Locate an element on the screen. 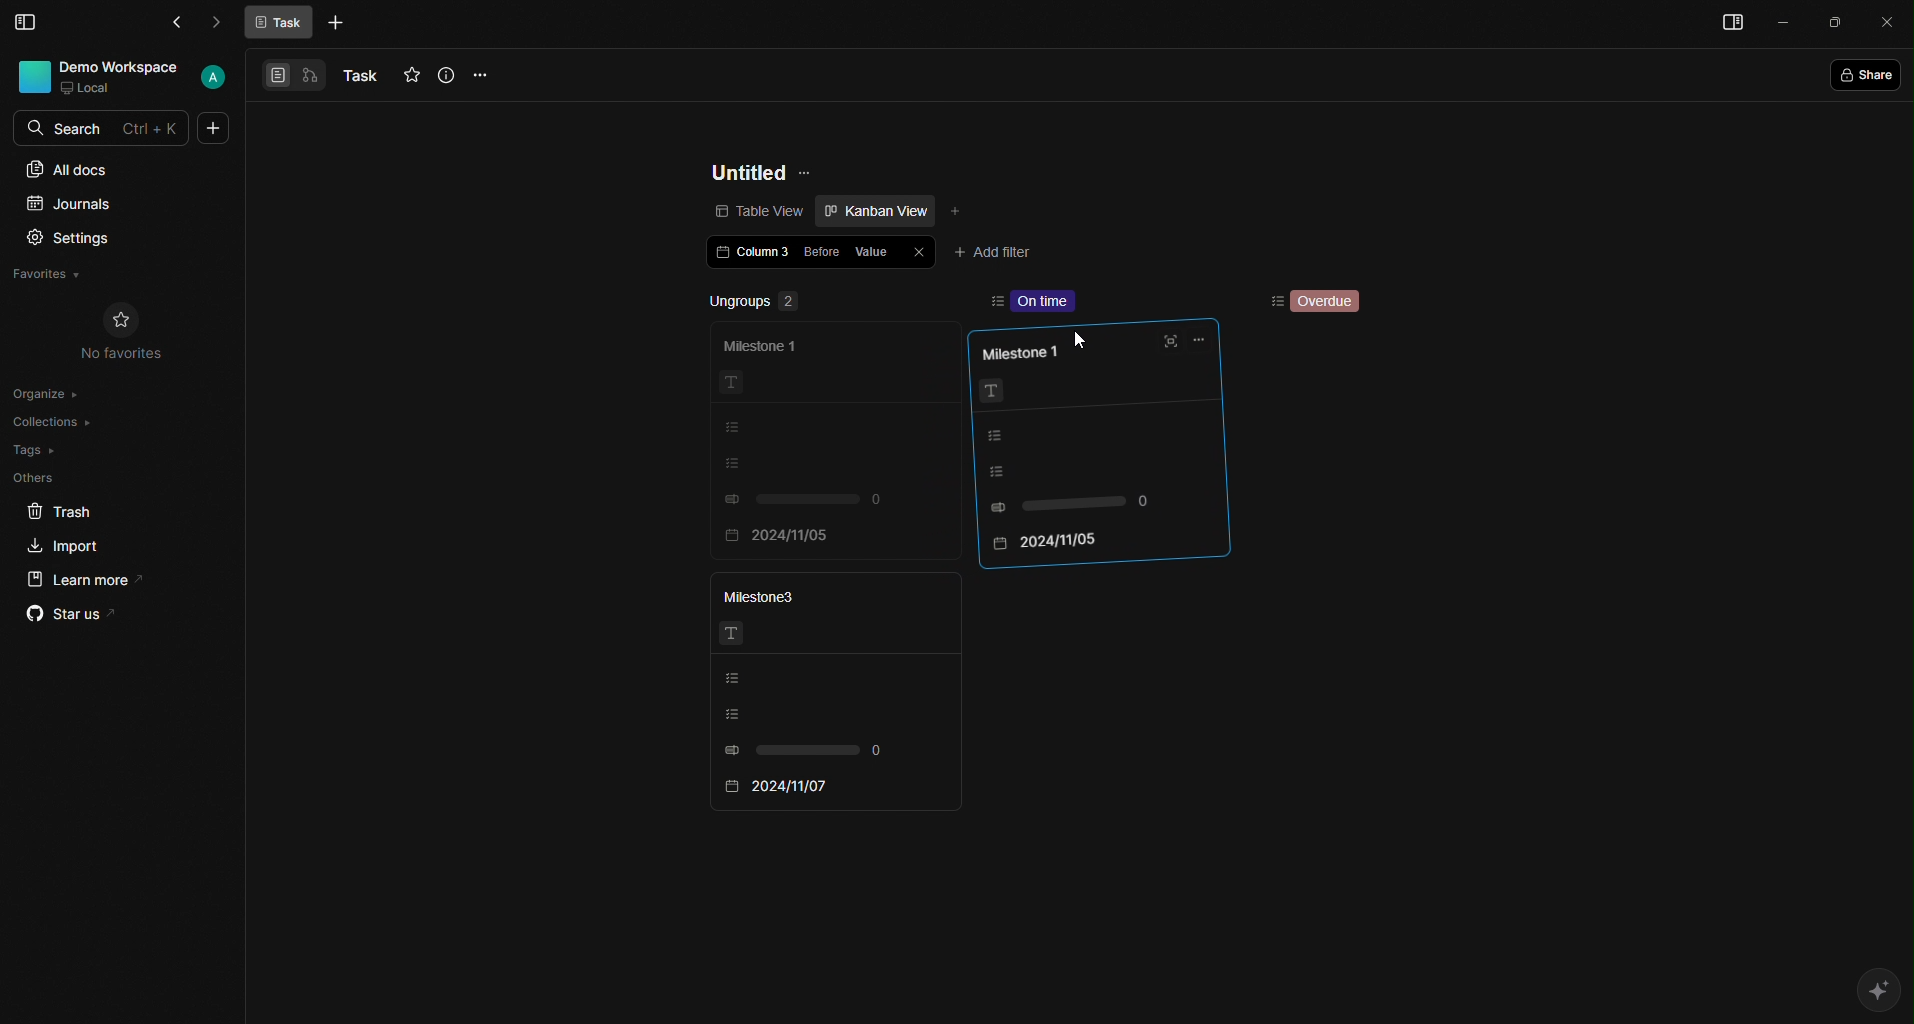 The width and height of the screenshot is (1914, 1024). Overdue is located at coordinates (1329, 302).